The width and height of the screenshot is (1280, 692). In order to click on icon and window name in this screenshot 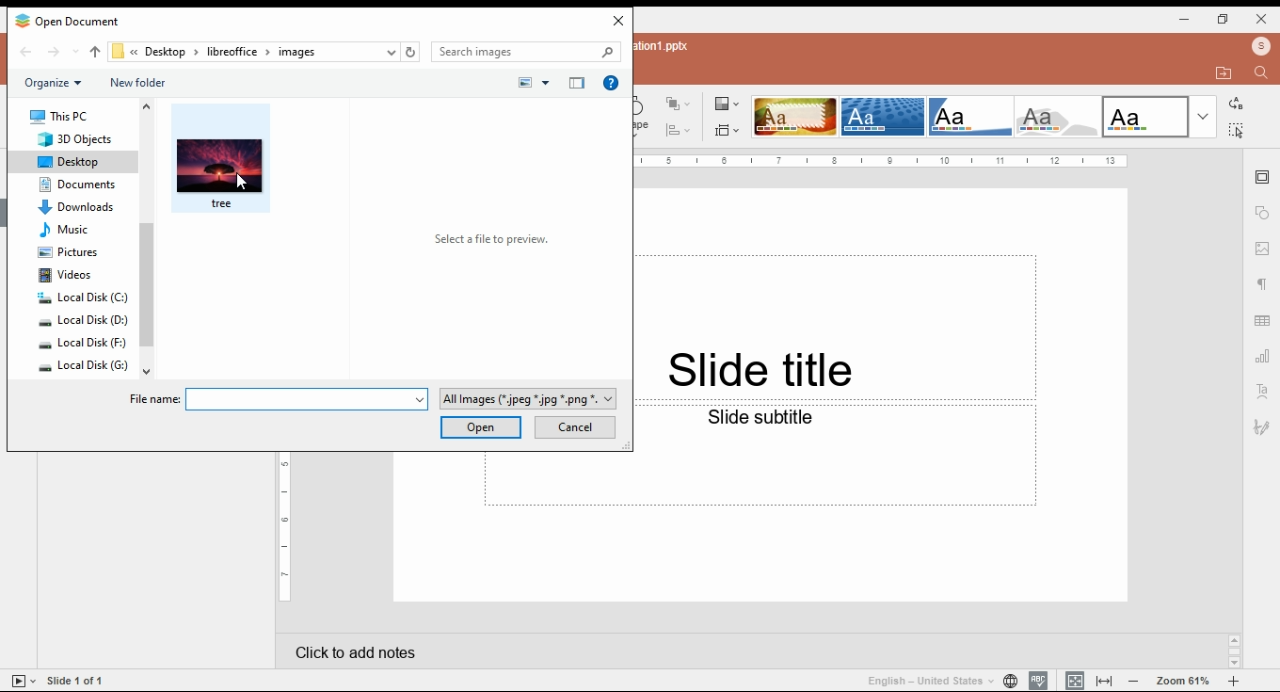, I will do `click(67, 20)`.